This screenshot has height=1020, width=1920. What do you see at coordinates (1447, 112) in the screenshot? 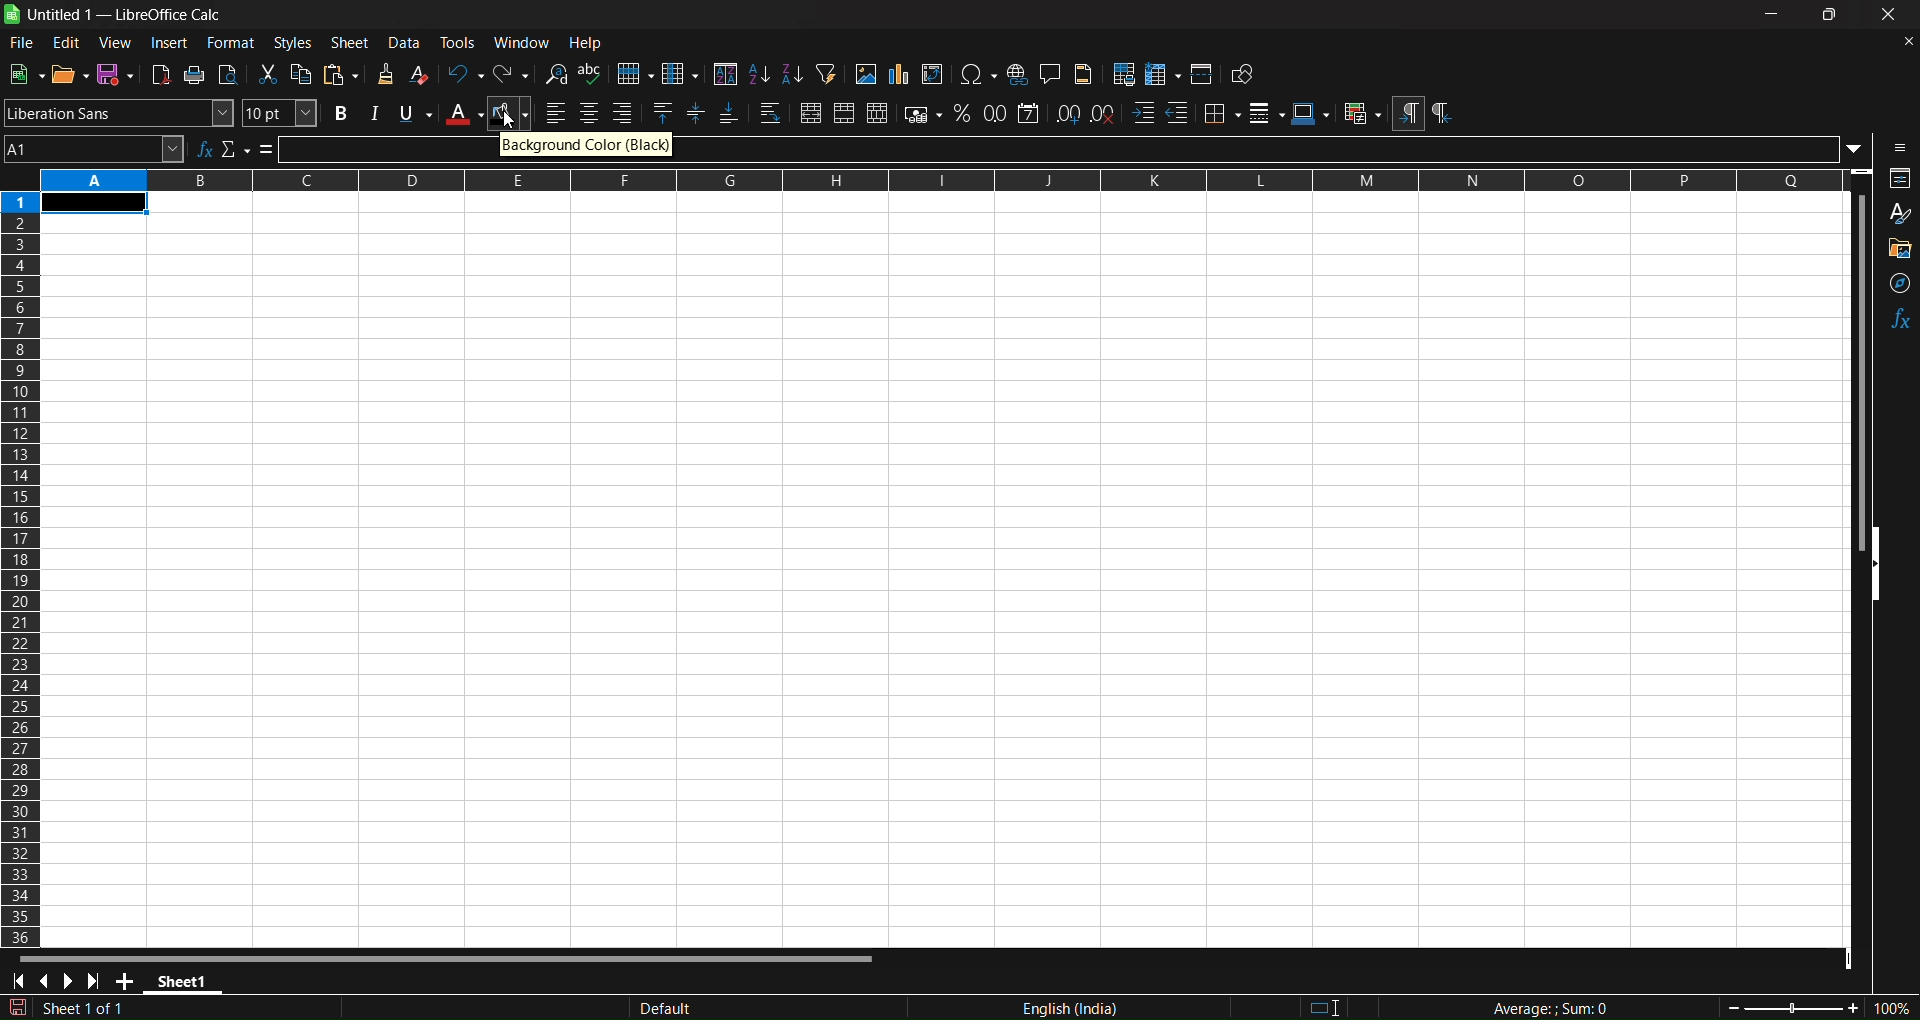
I see `right to left` at bounding box center [1447, 112].